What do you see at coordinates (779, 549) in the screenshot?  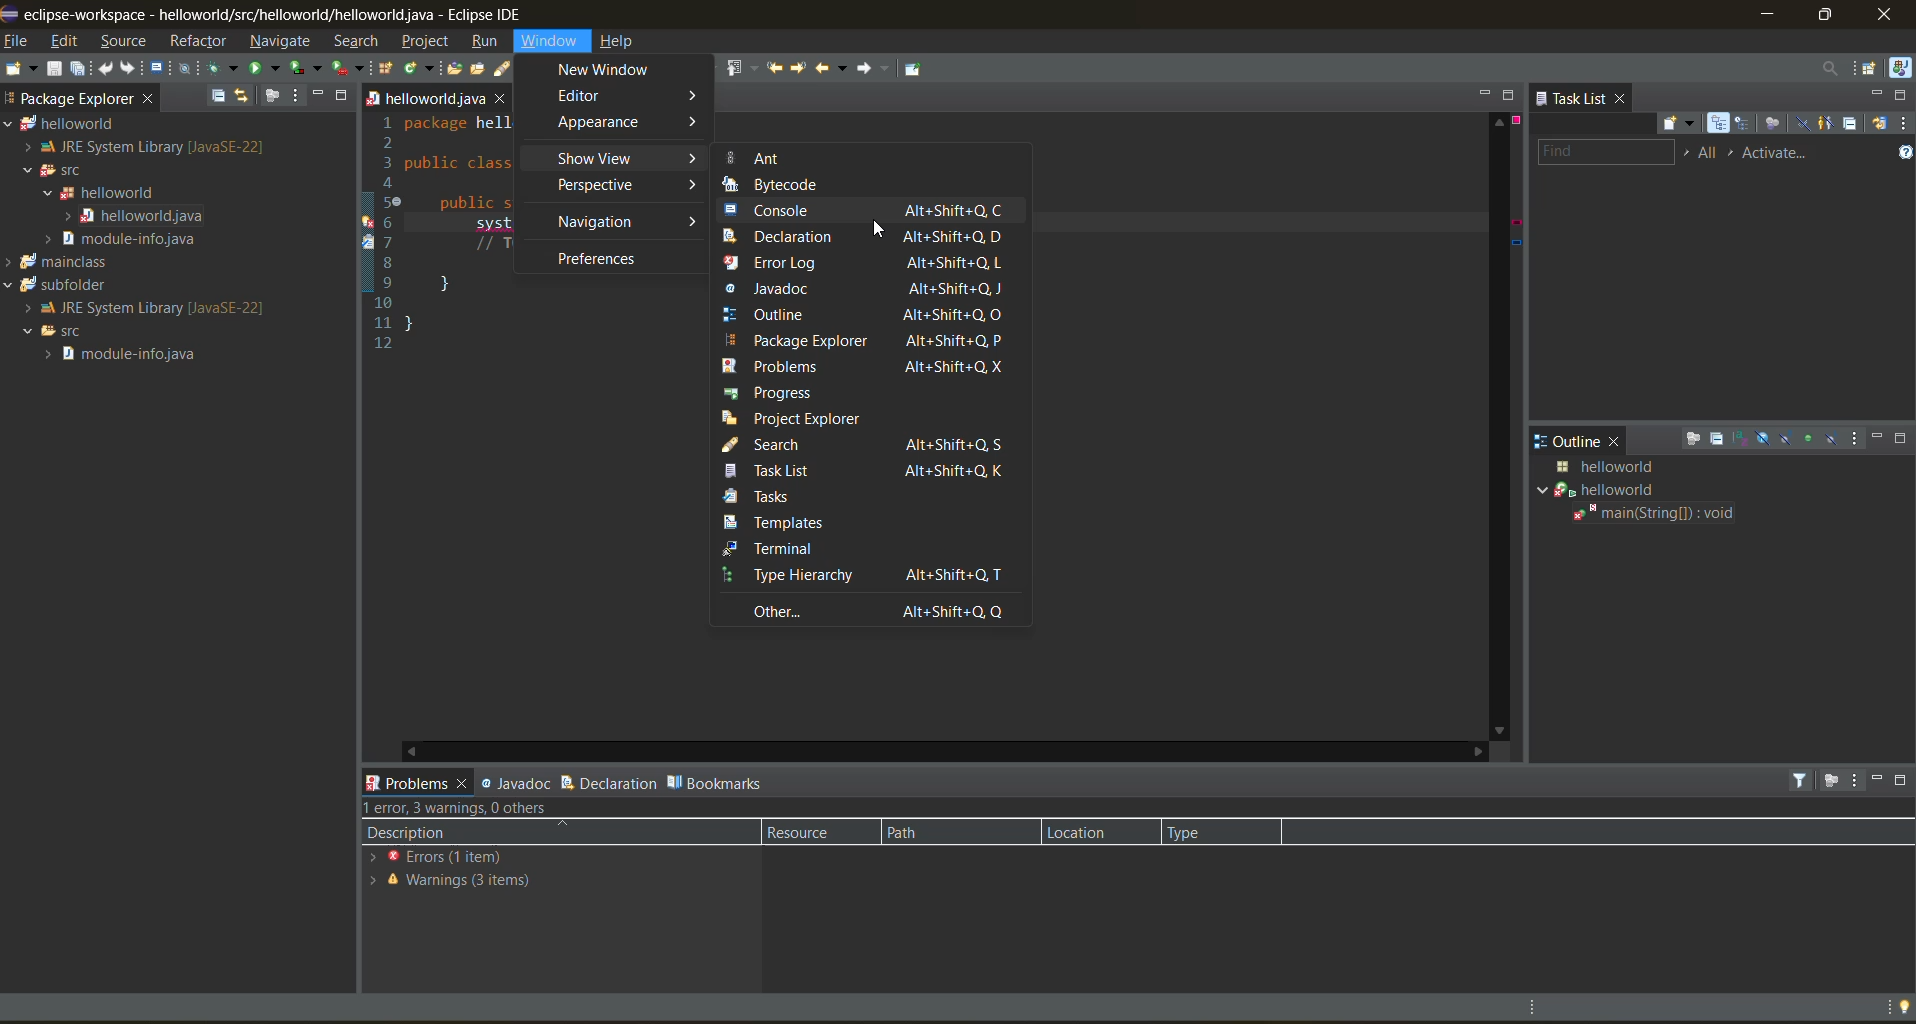 I see `terminal` at bounding box center [779, 549].